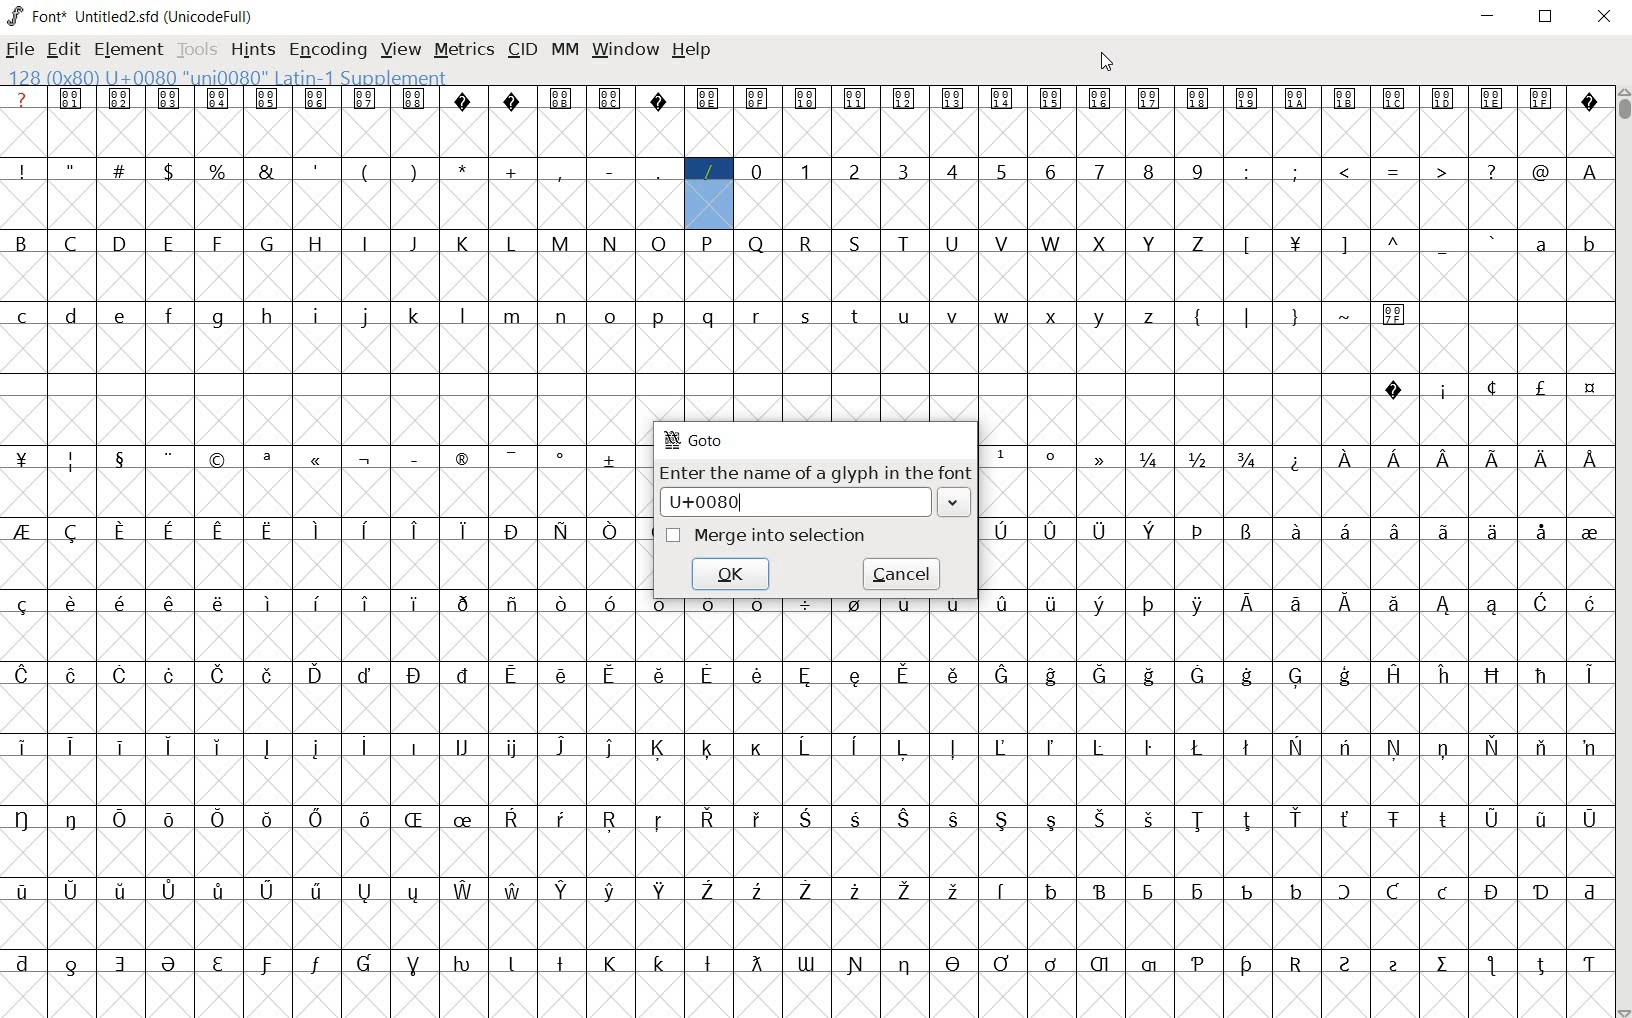 The image size is (1632, 1018). Describe the element at coordinates (120, 99) in the screenshot. I see `glyph` at that location.